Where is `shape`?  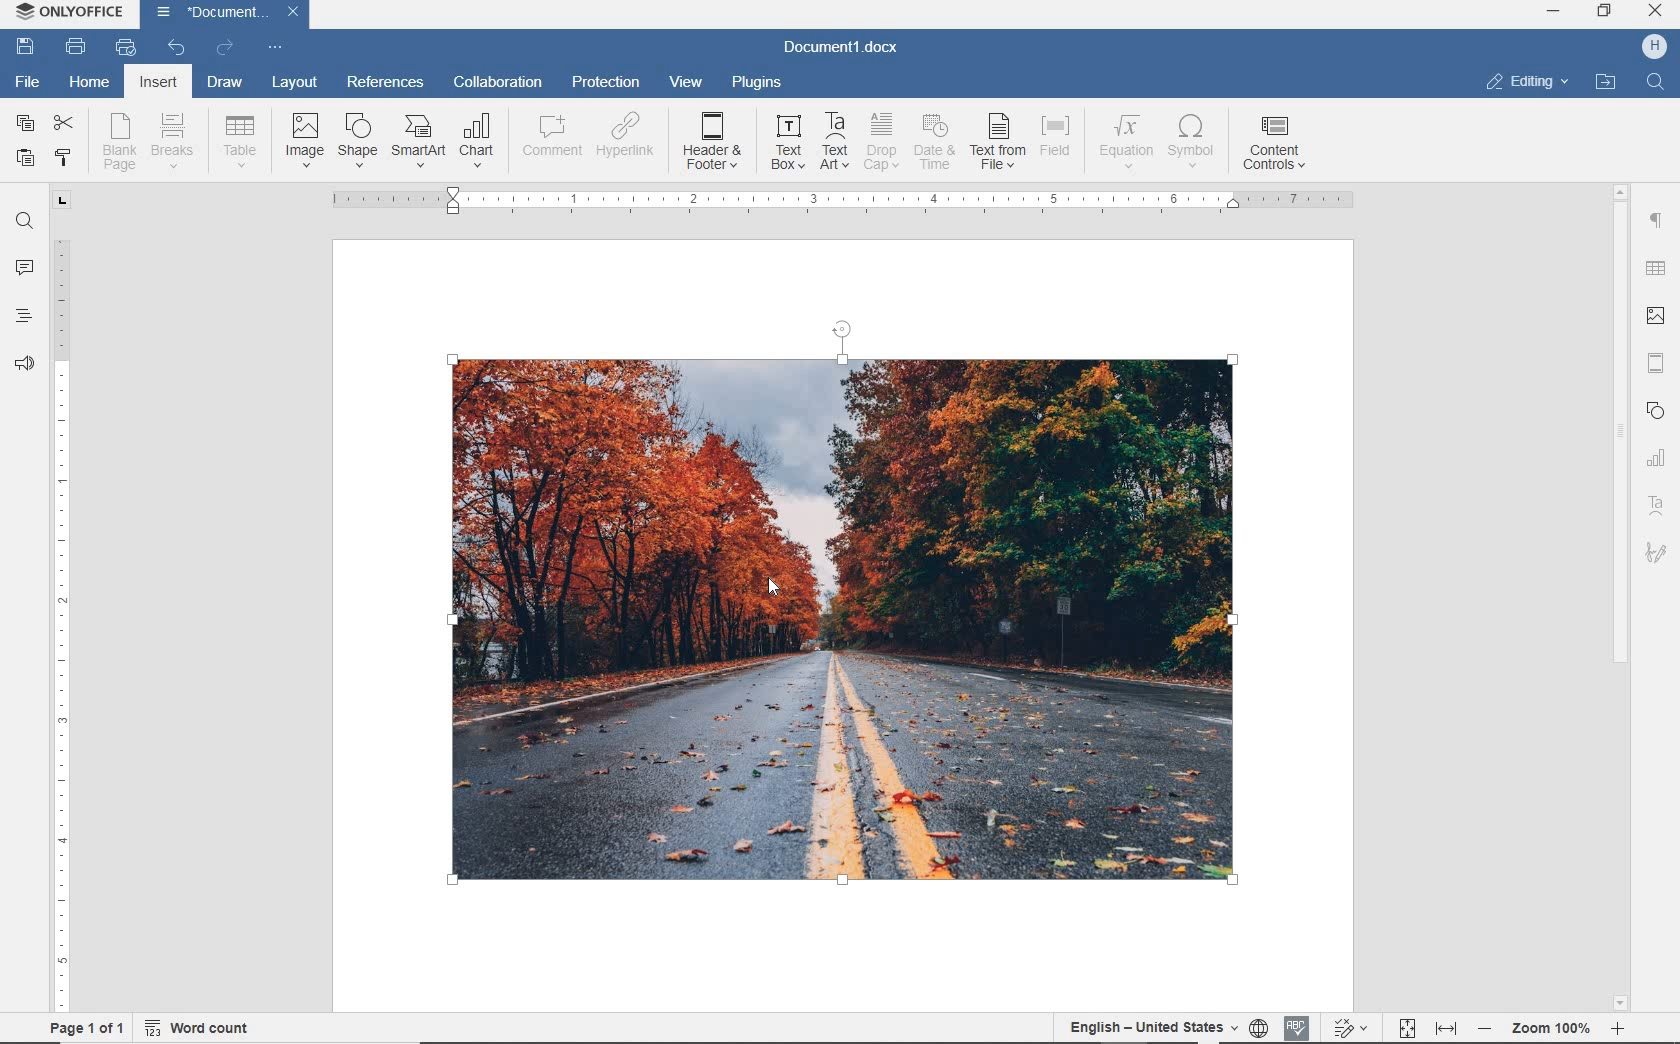
shape is located at coordinates (358, 139).